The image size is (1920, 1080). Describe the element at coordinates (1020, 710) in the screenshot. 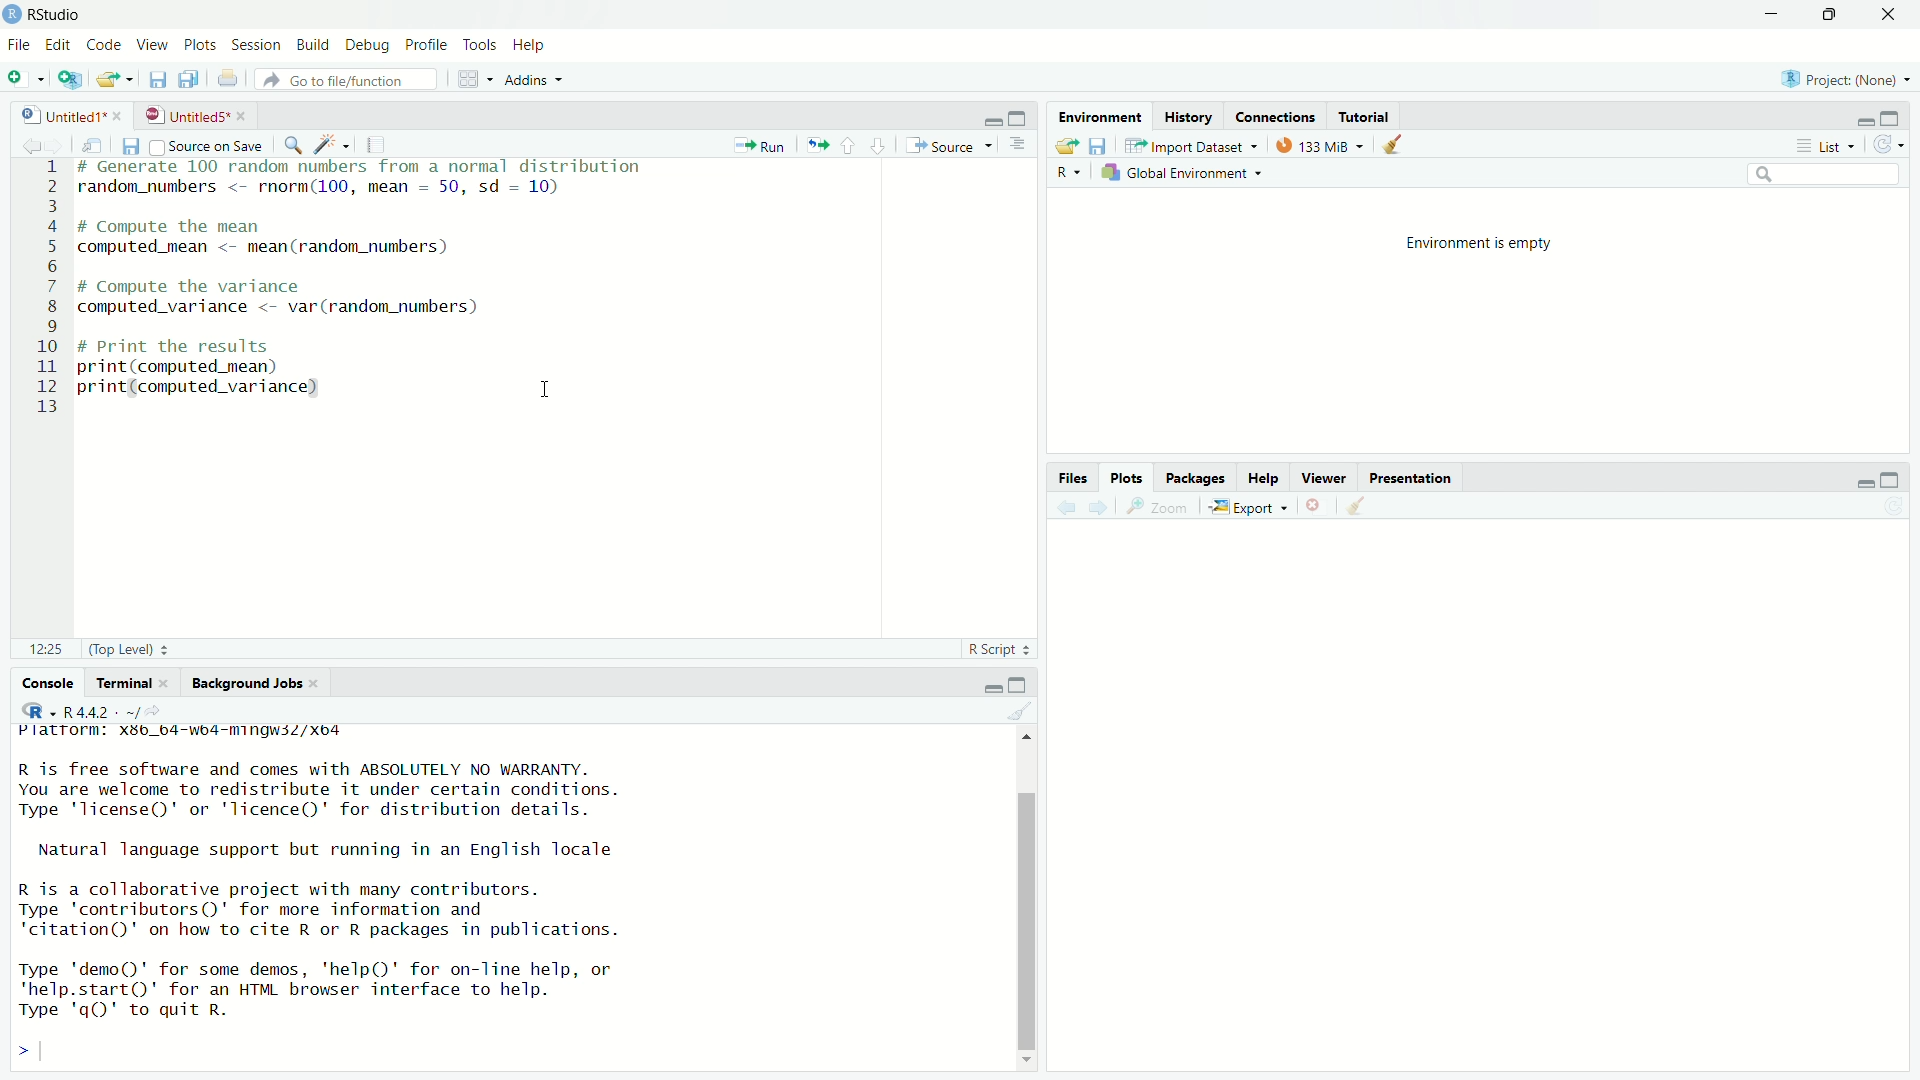

I see `clear console` at that location.